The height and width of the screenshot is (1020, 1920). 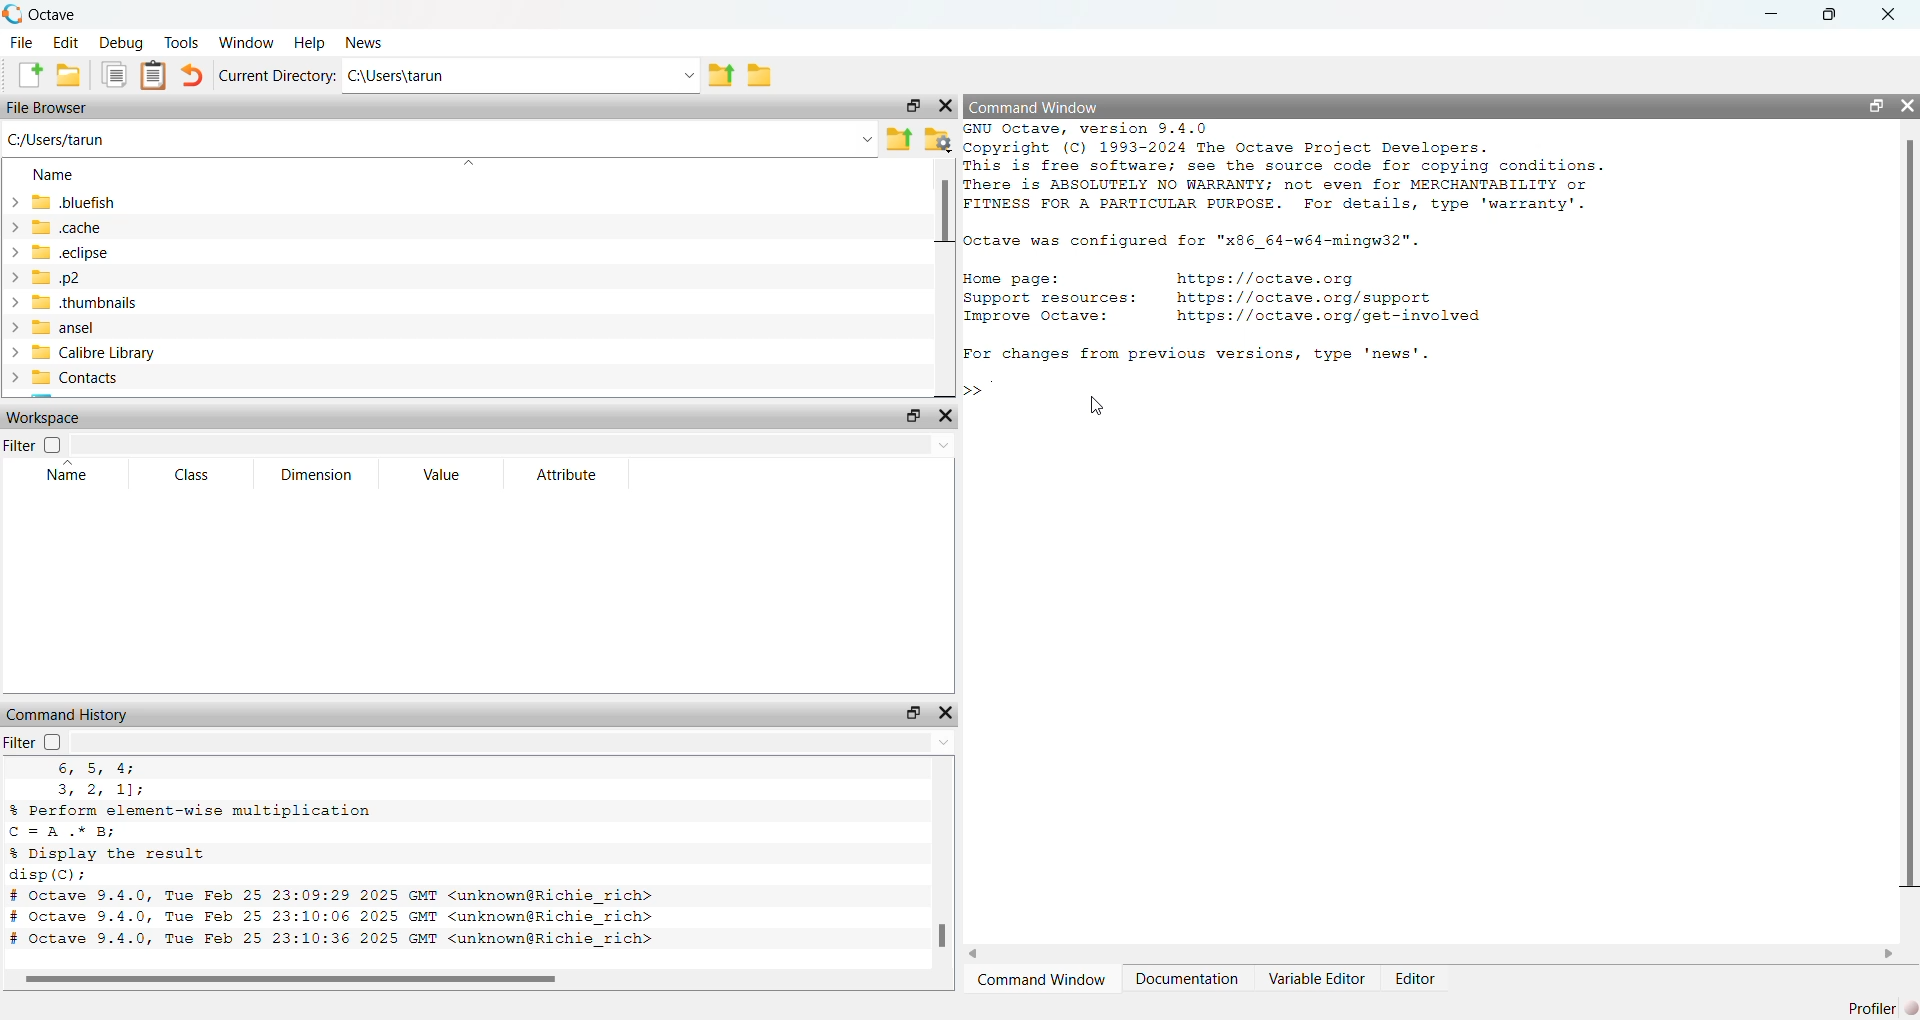 I want to click on Dropdown, so click(x=513, y=742).